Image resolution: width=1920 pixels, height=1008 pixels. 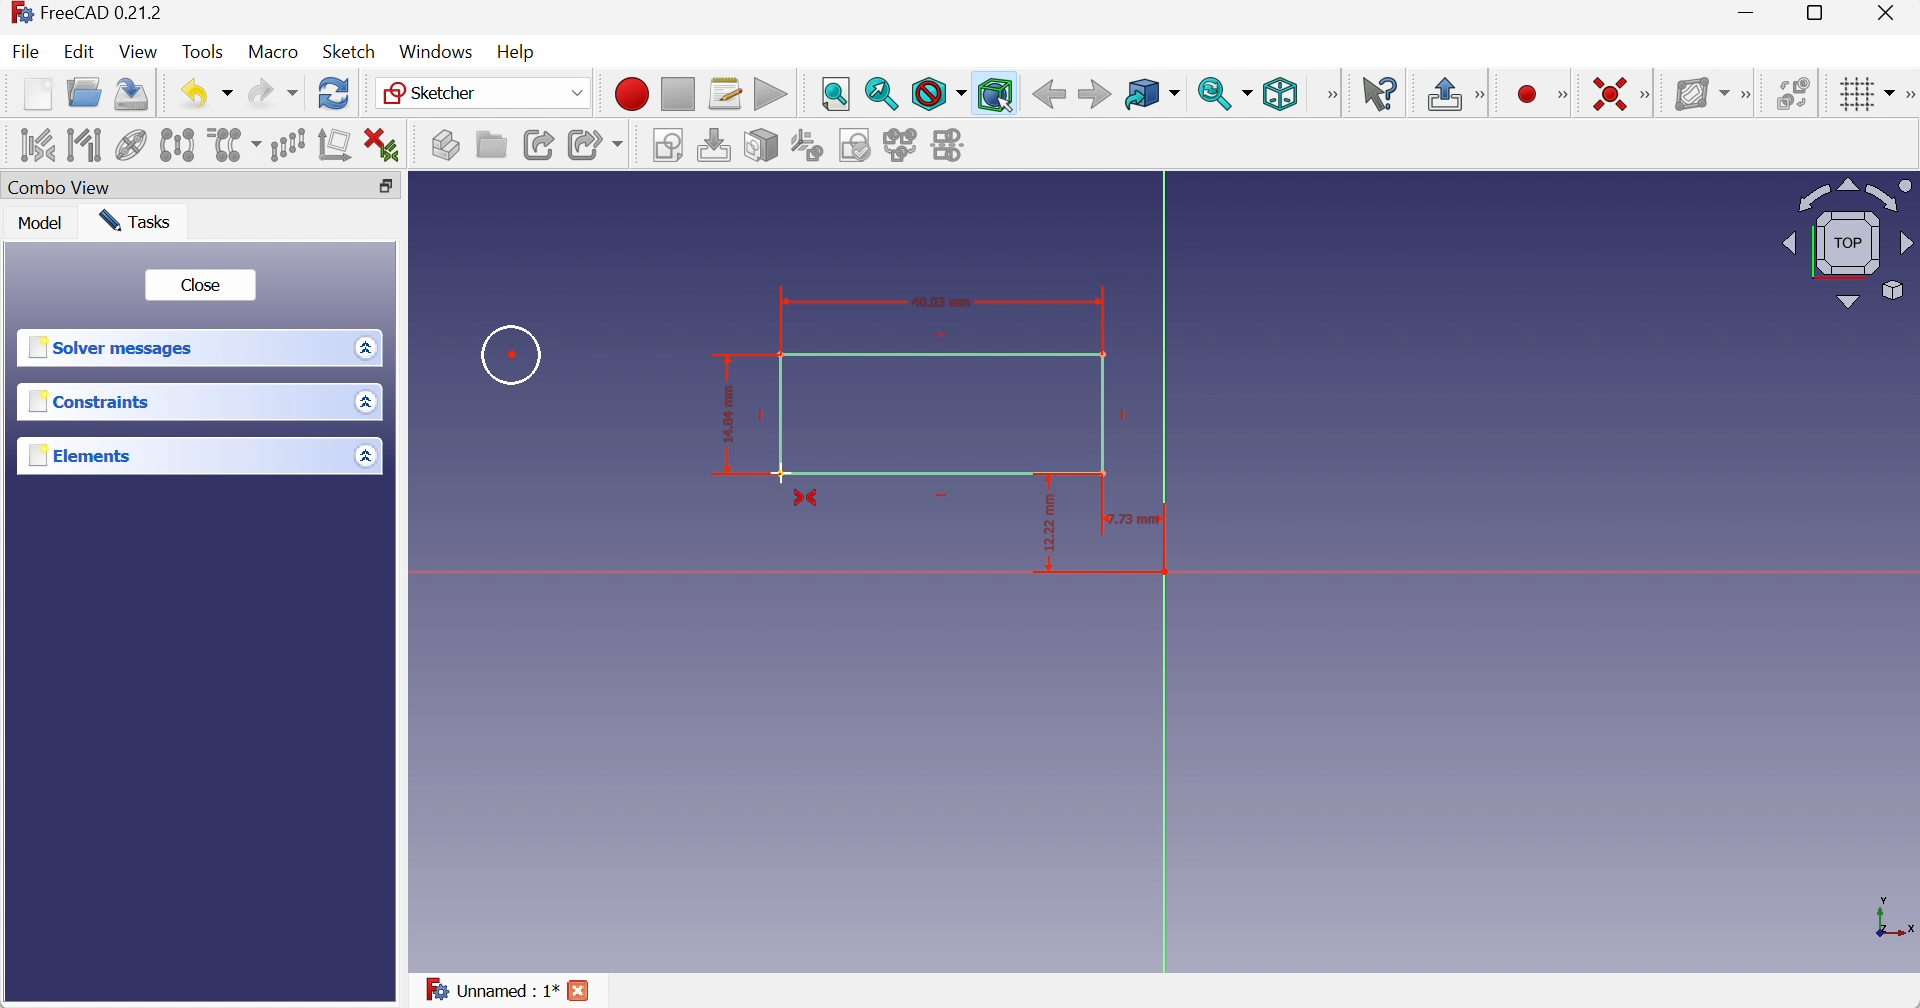 I want to click on Macro, so click(x=271, y=52).